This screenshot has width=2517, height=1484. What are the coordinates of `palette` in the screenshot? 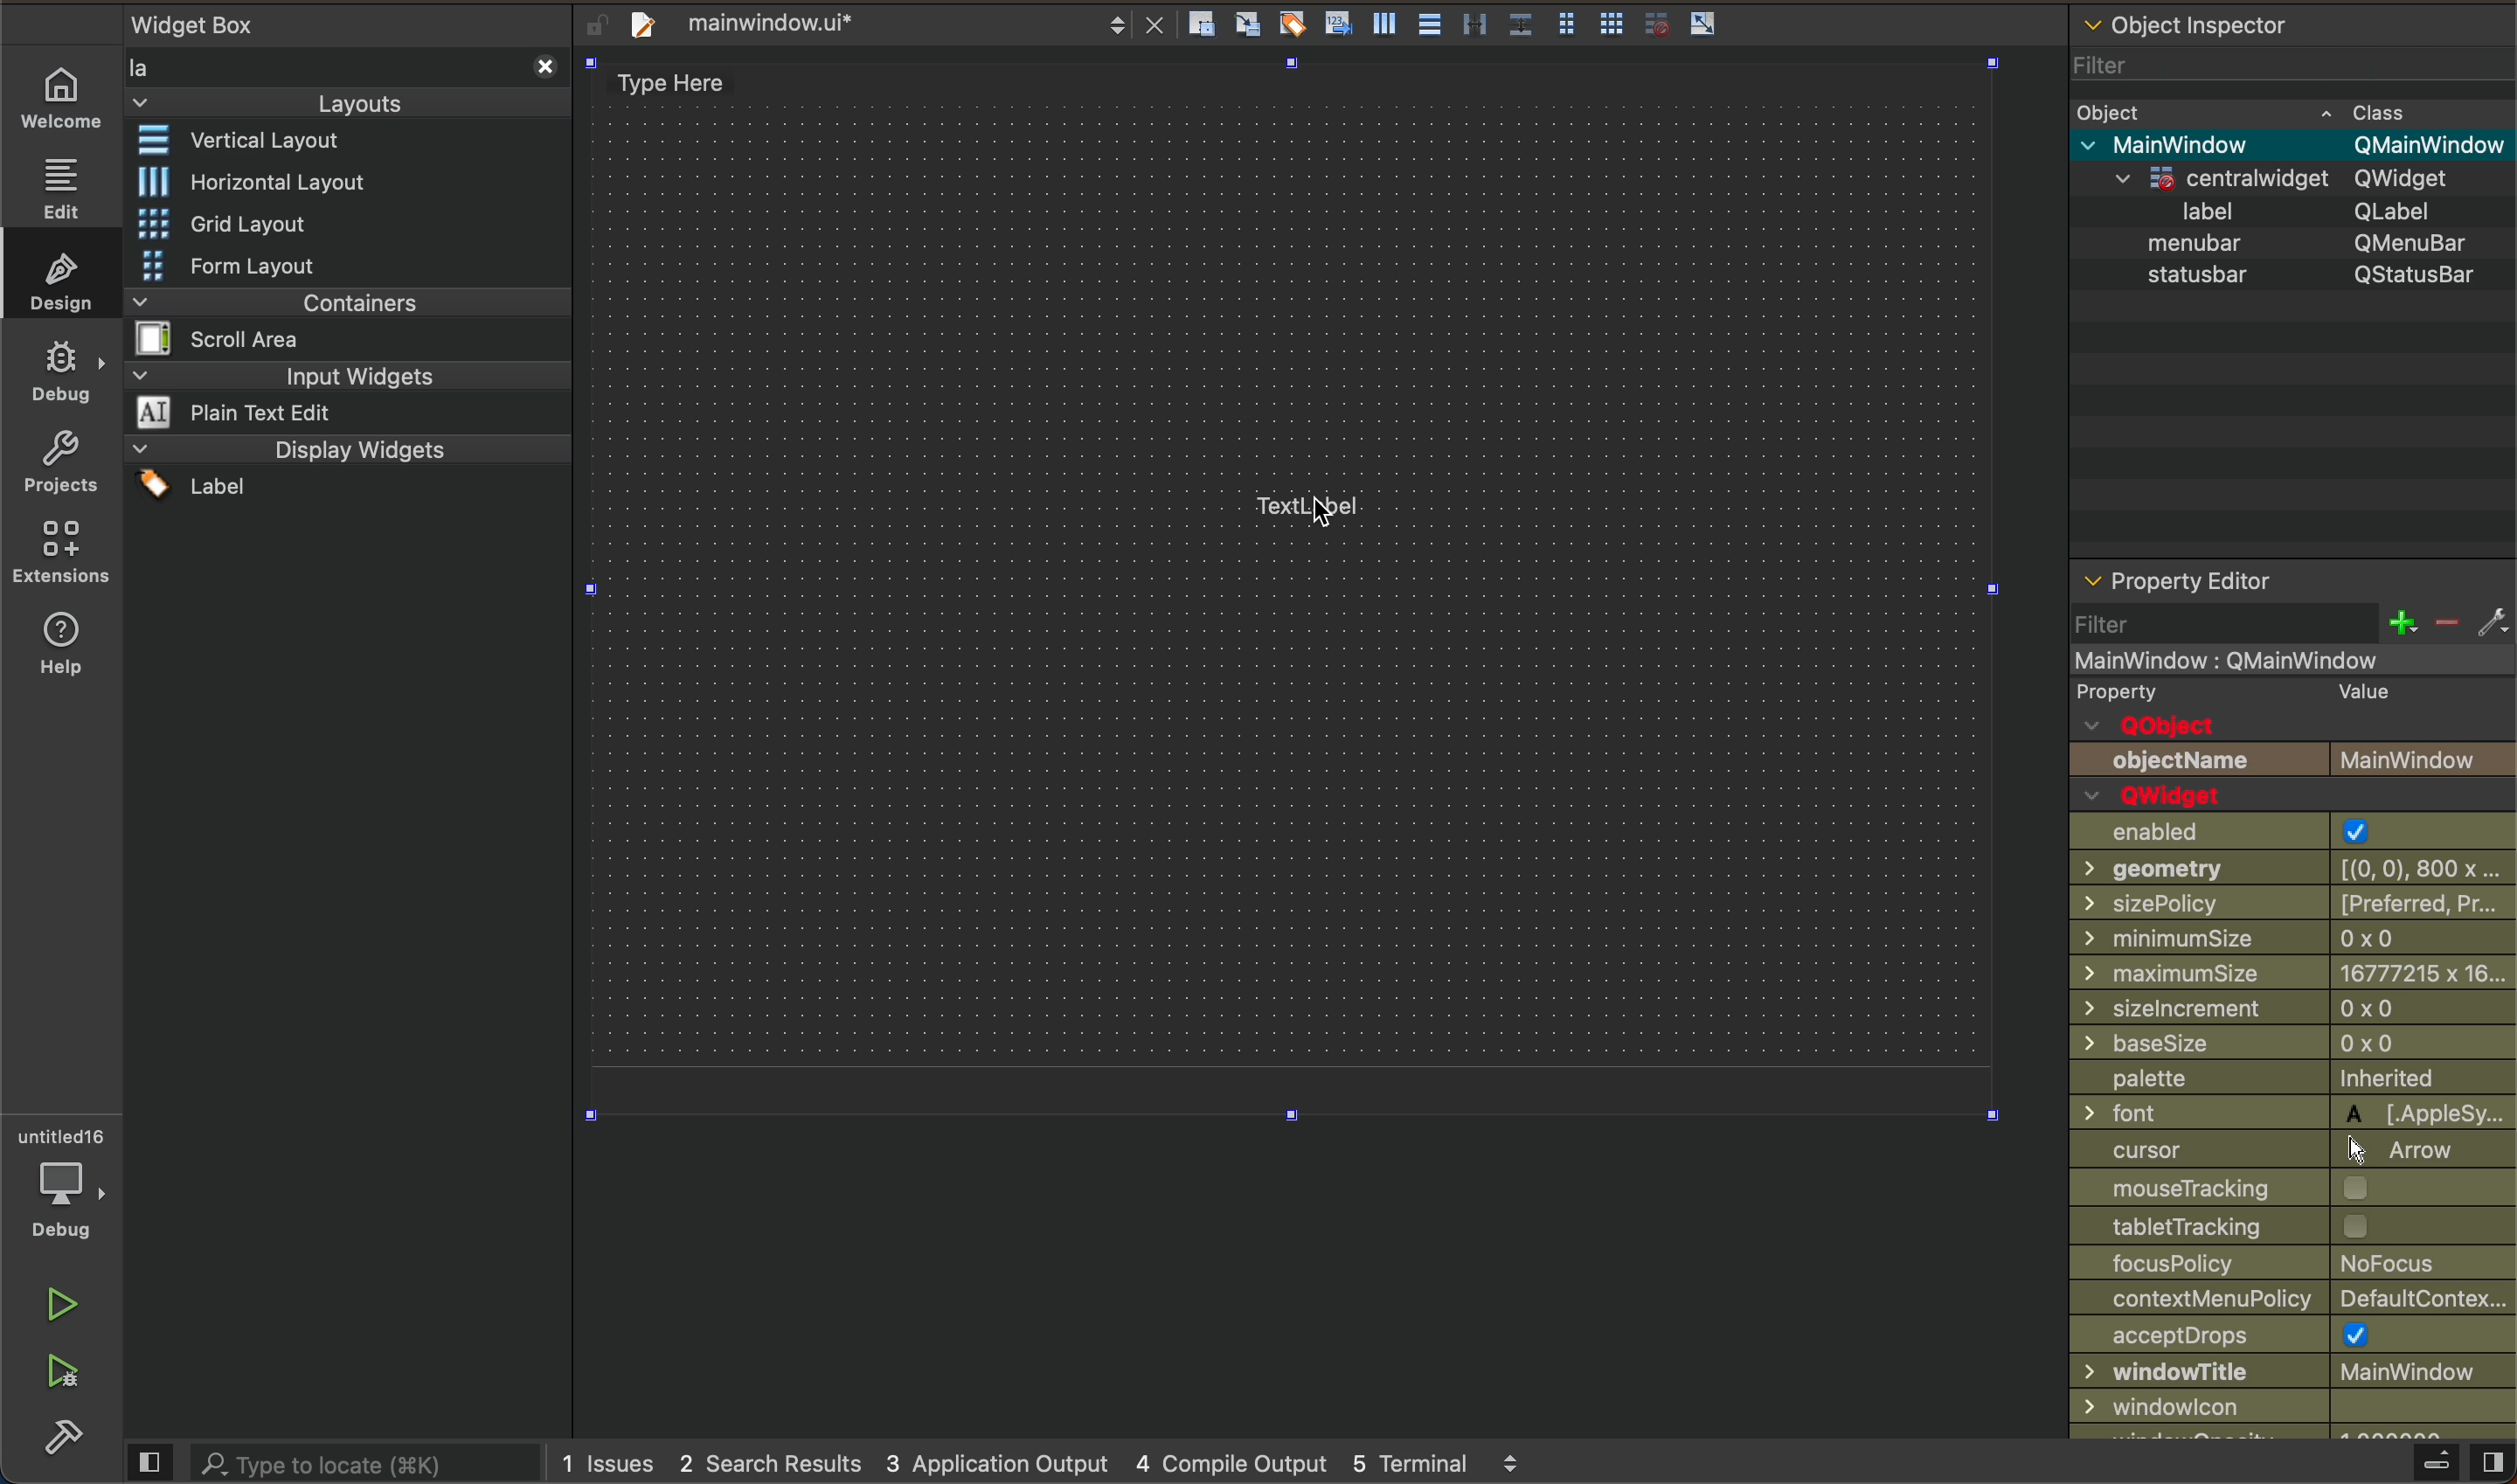 It's located at (2279, 1080).